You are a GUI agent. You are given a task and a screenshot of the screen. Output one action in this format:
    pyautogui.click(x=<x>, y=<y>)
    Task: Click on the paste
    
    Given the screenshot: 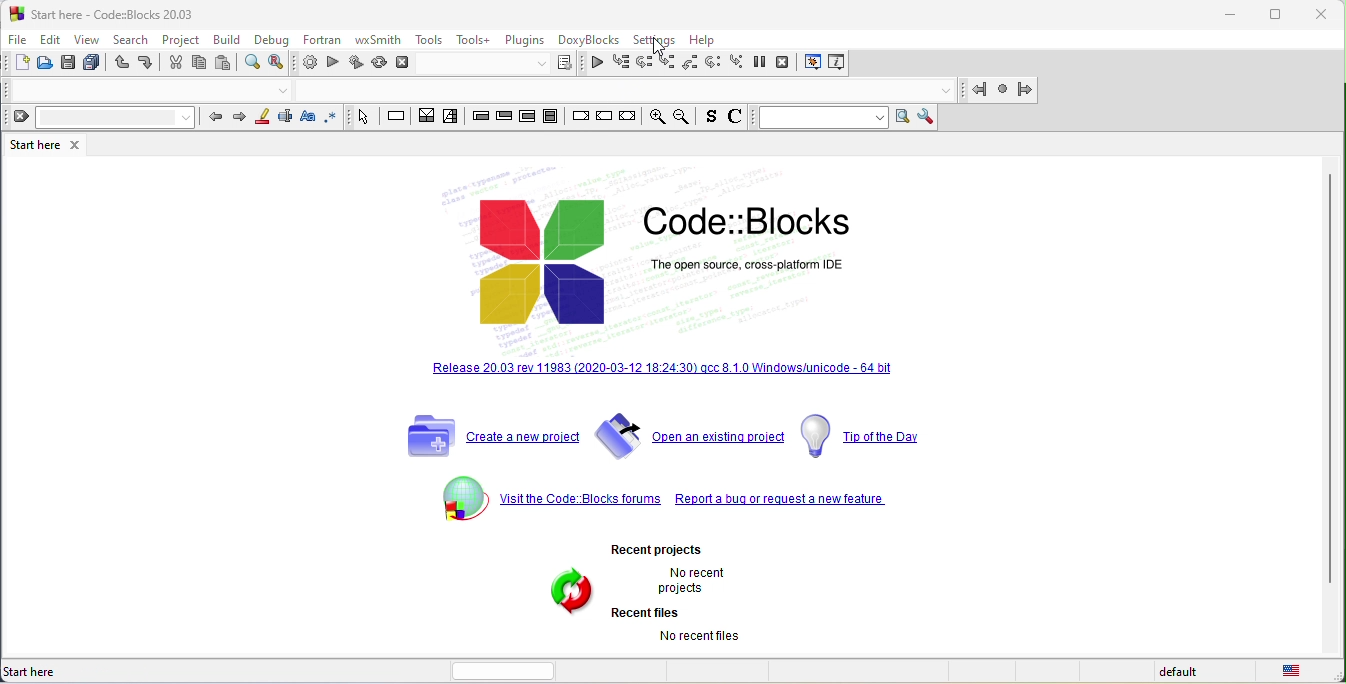 What is the action you would take?
    pyautogui.click(x=229, y=64)
    